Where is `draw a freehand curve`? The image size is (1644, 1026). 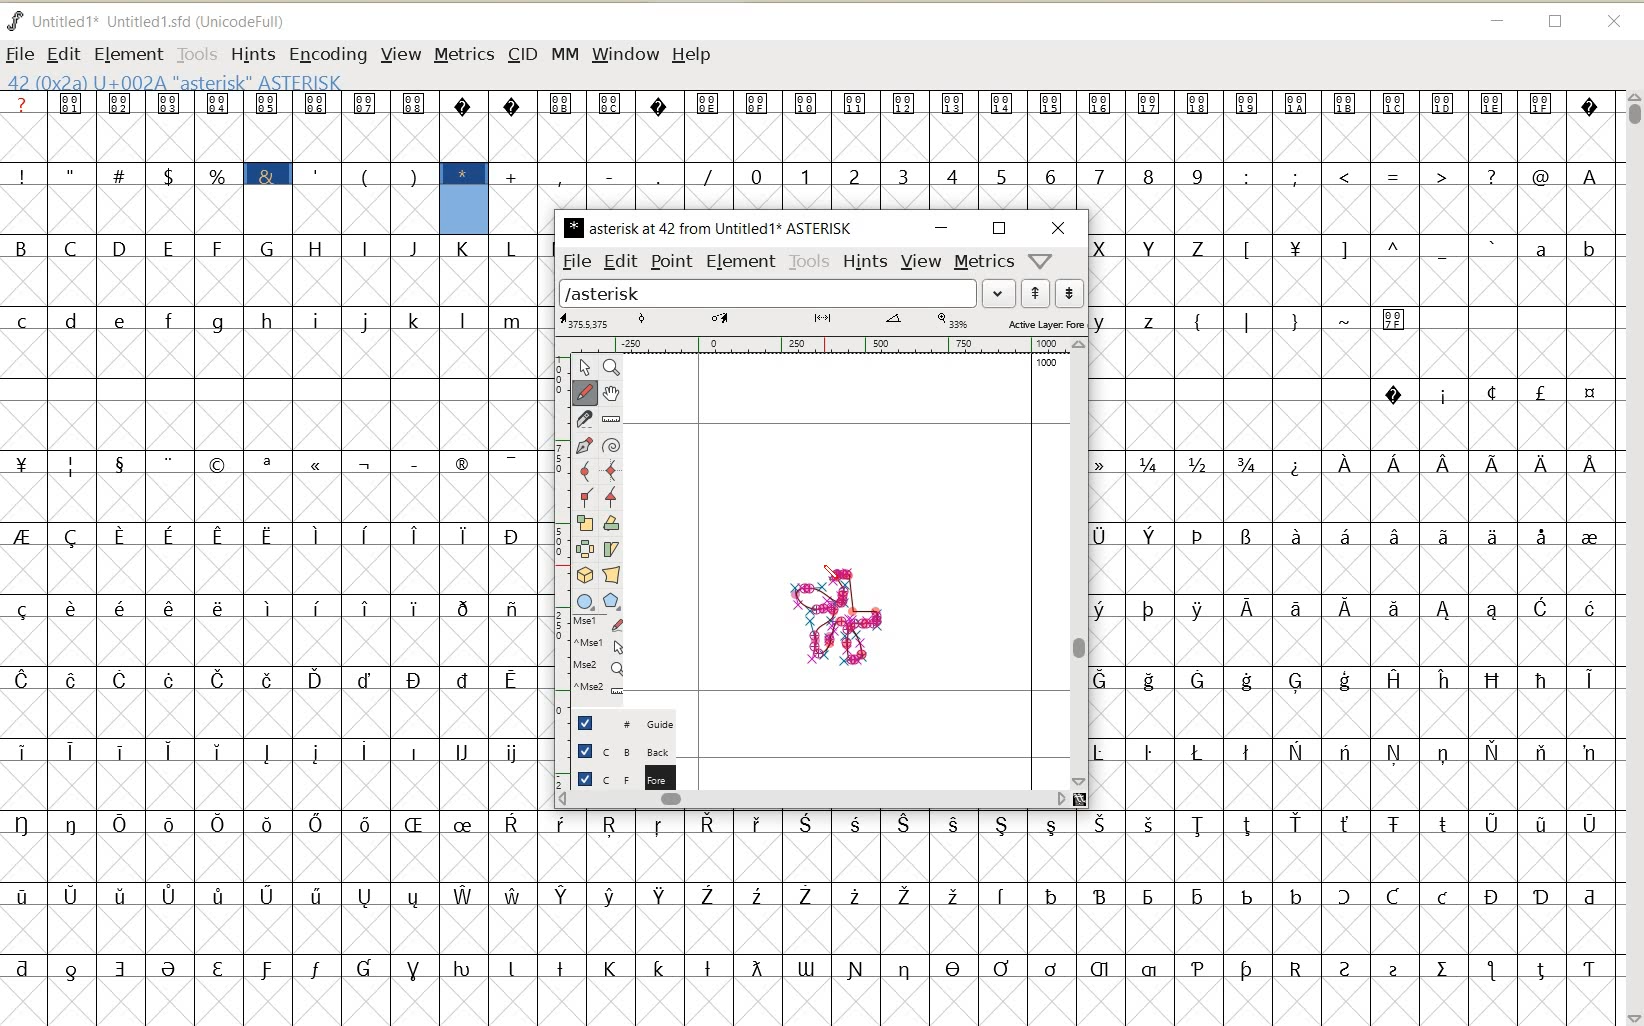
draw a freehand curve is located at coordinates (584, 394).